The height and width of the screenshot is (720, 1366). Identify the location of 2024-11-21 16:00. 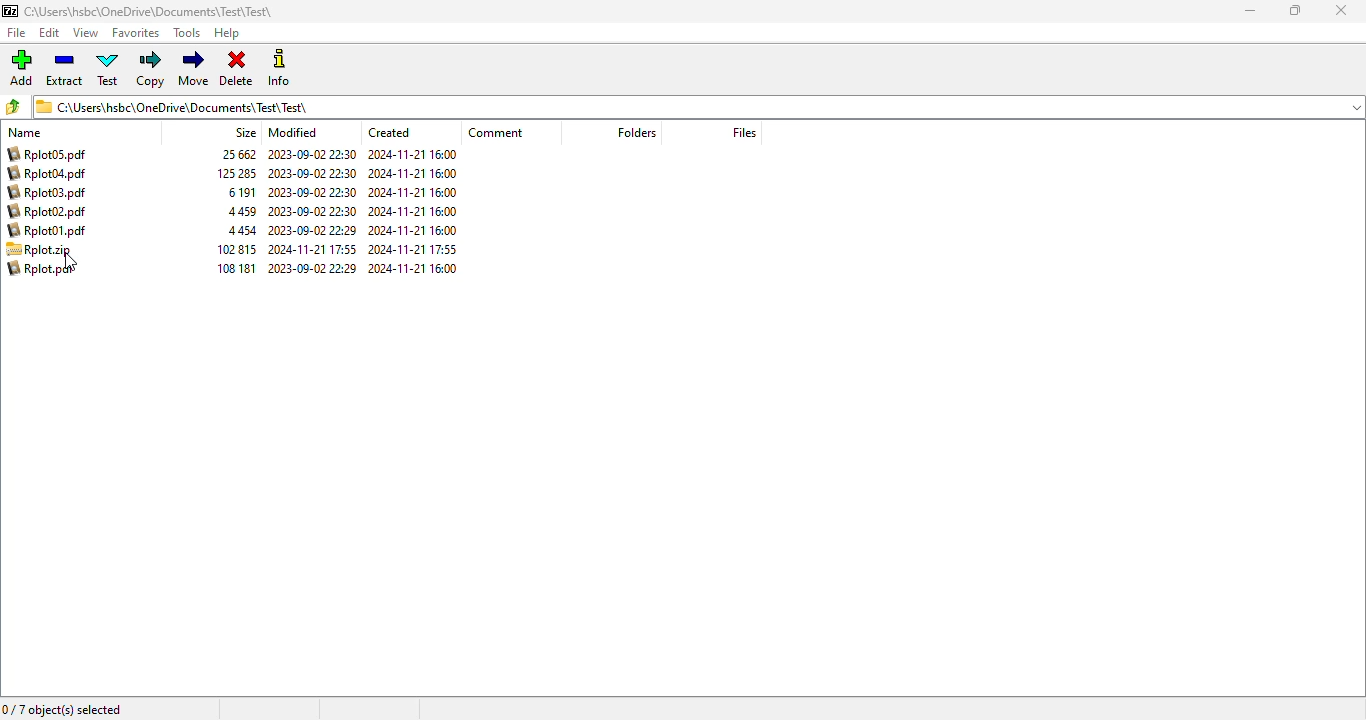
(414, 173).